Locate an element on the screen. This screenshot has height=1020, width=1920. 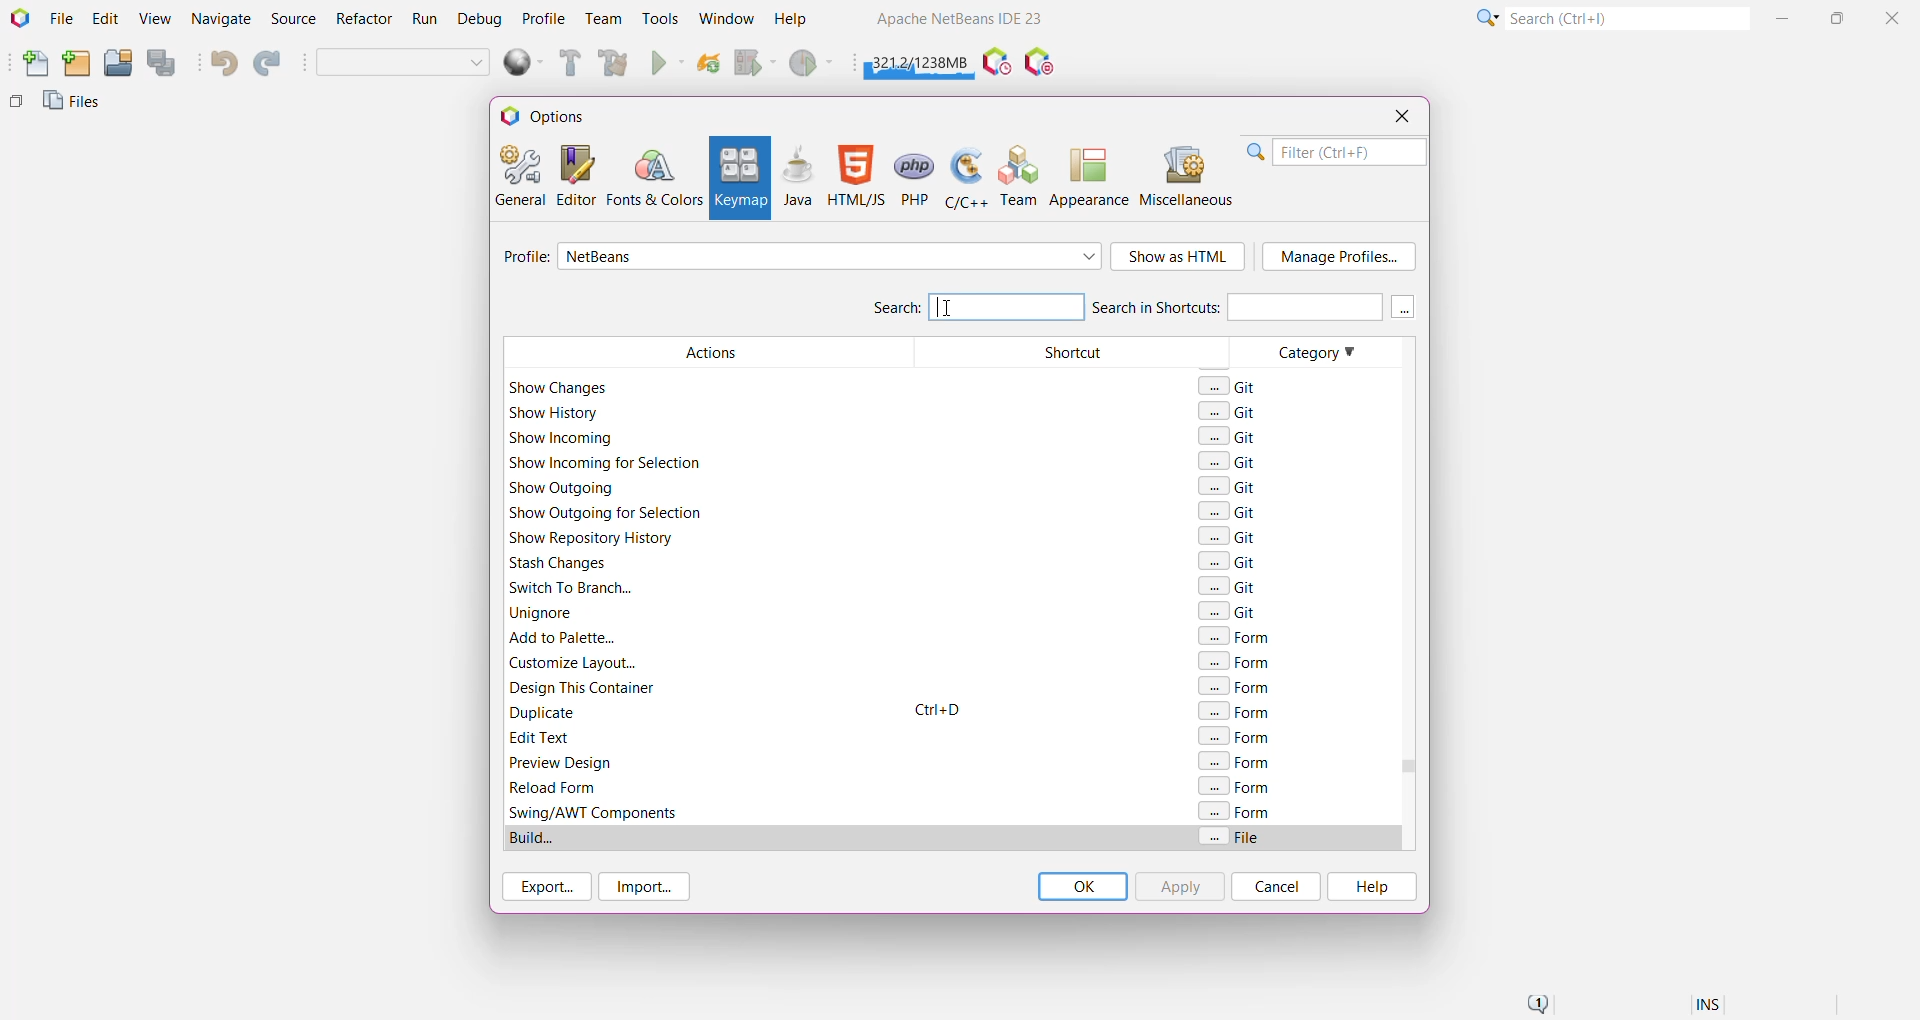
 is located at coordinates (16, 106).